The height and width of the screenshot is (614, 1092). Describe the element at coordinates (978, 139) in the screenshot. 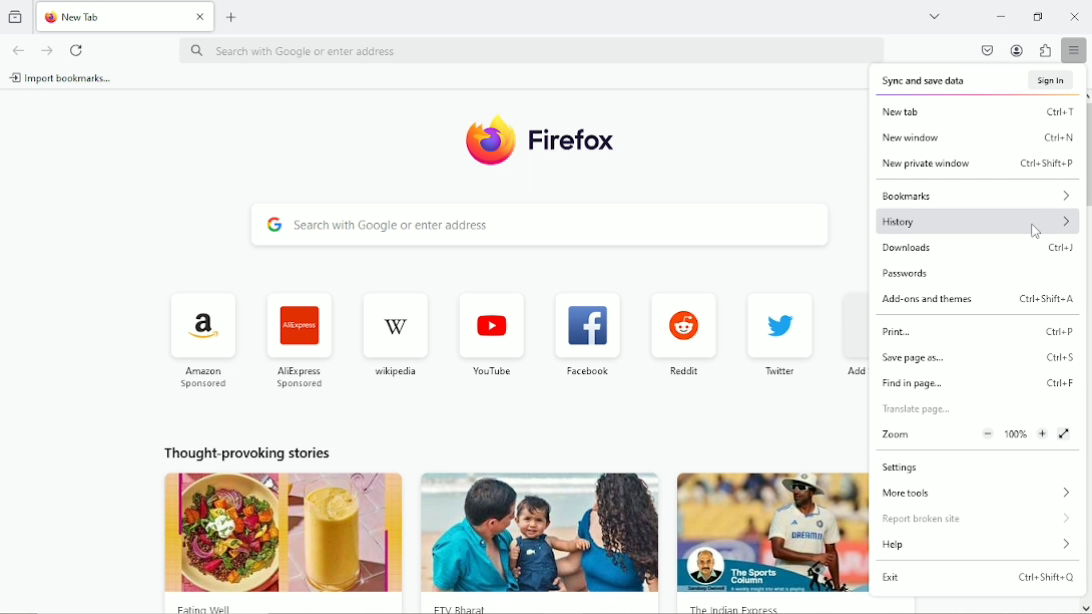

I see `new window` at that location.